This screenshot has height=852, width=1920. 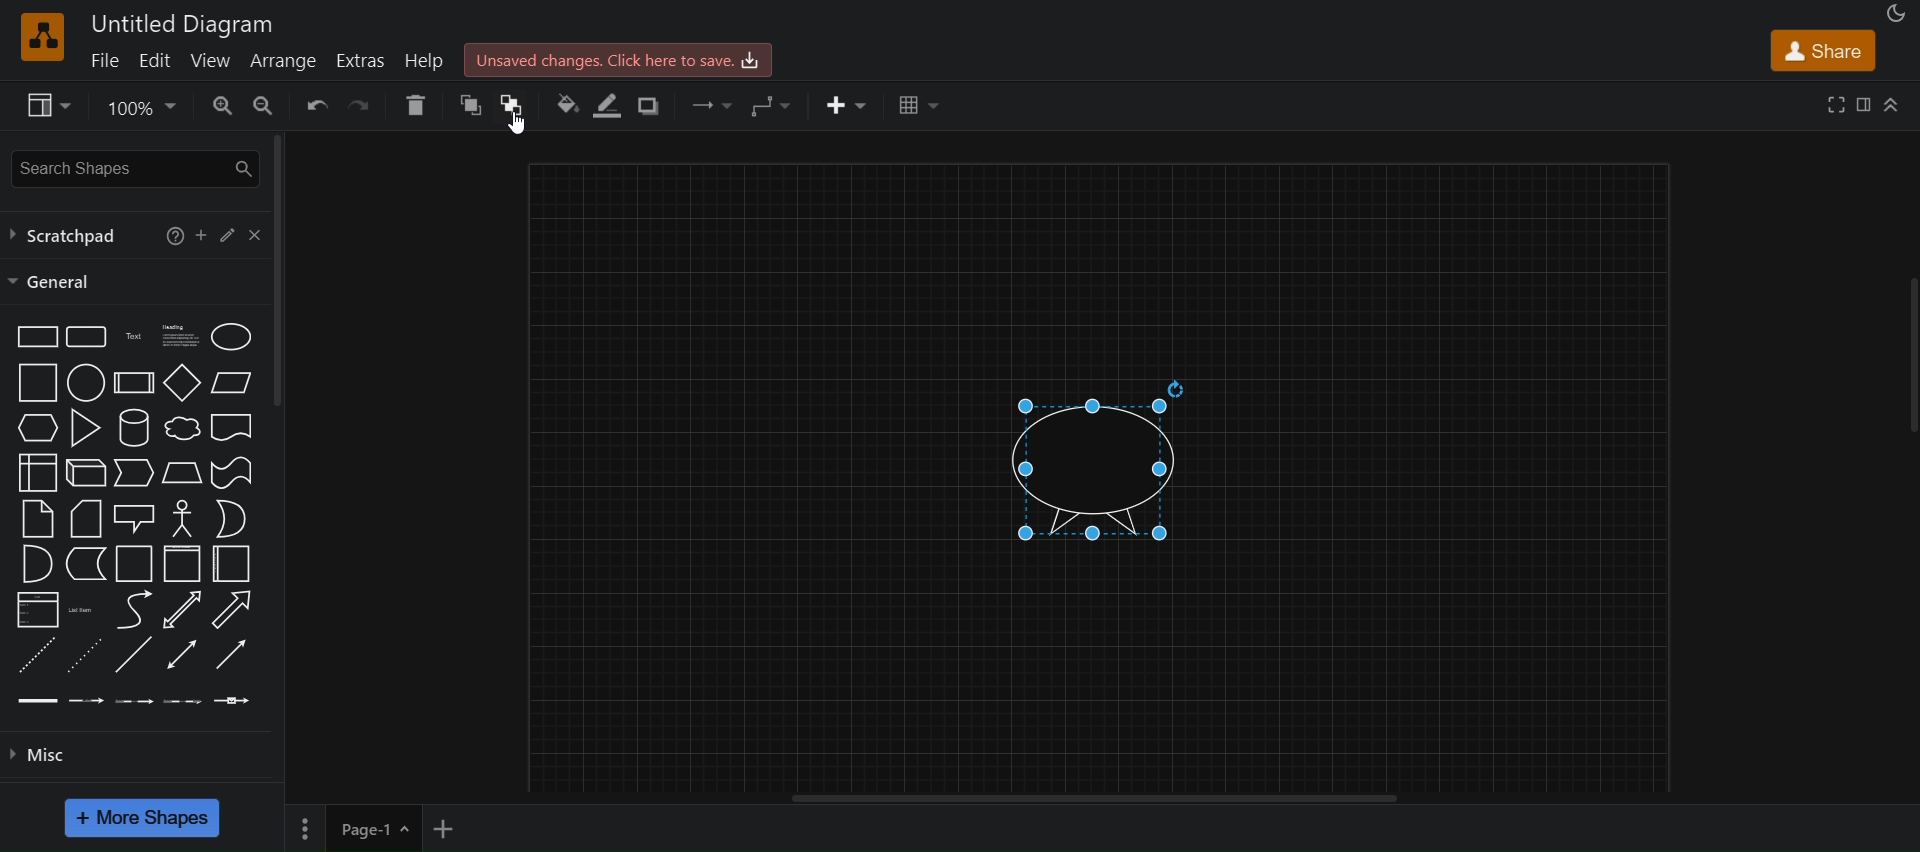 What do you see at coordinates (427, 63) in the screenshot?
I see `help` at bounding box center [427, 63].